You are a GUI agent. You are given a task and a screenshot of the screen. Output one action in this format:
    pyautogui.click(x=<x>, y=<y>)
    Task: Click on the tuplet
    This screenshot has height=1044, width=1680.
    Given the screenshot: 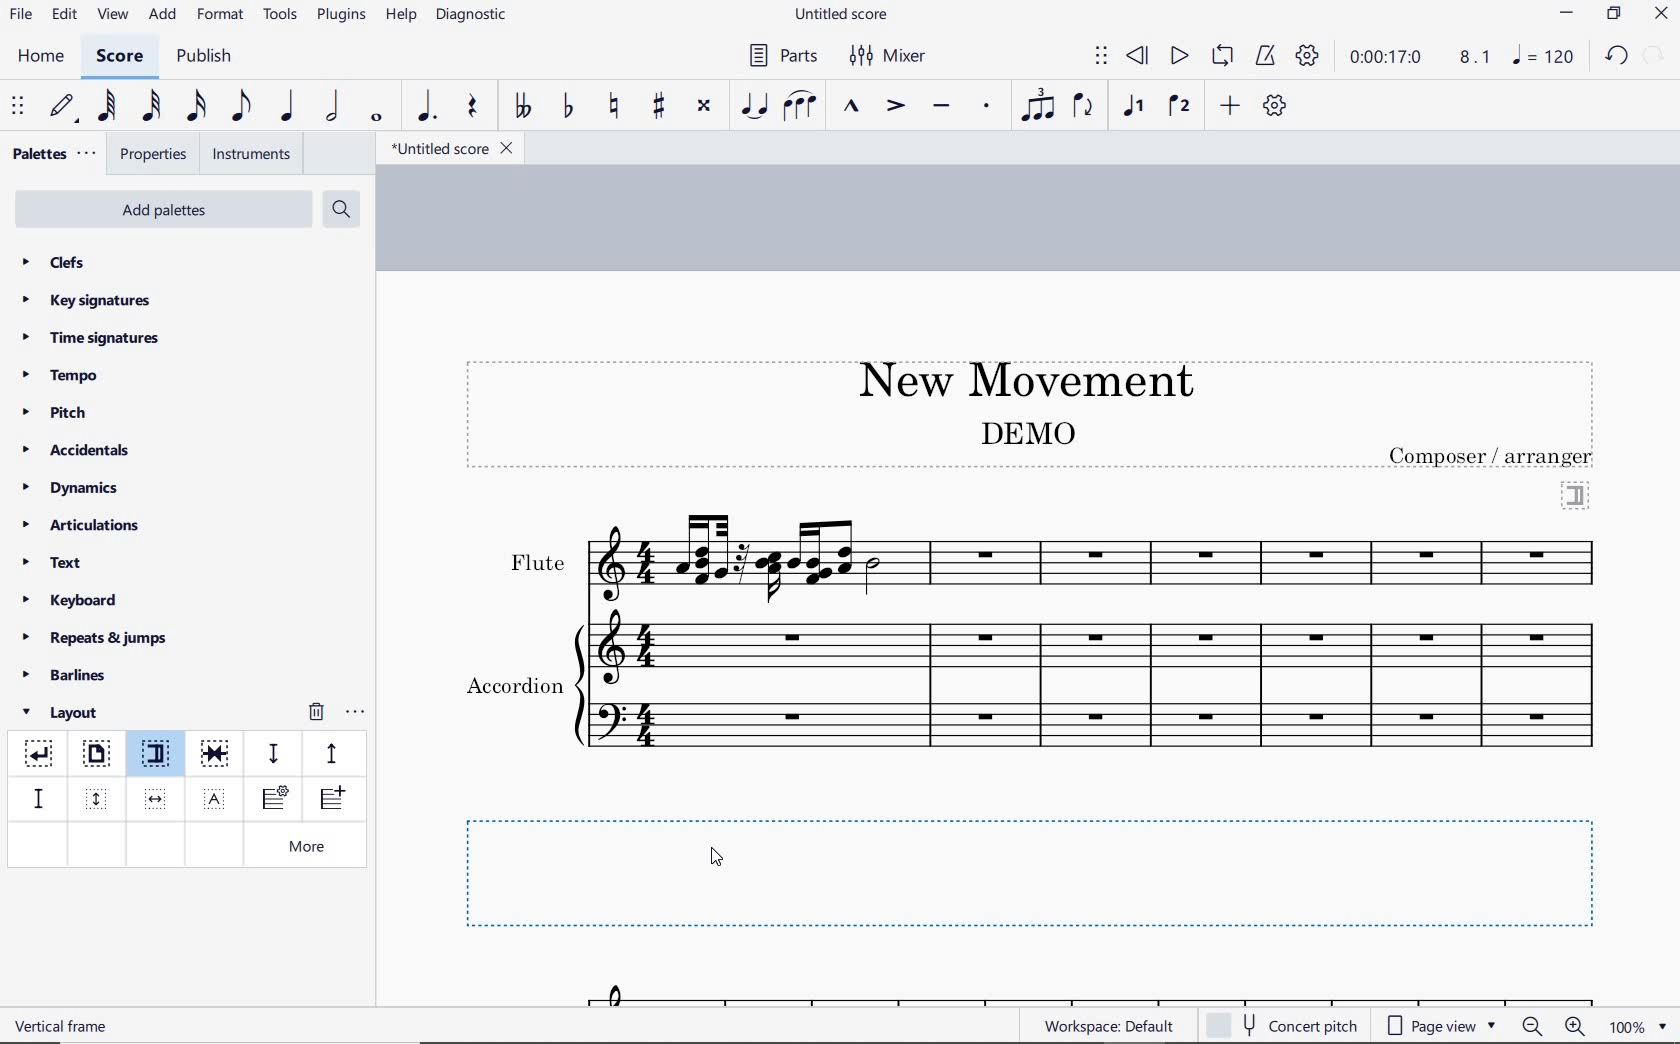 What is the action you would take?
    pyautogui.click(x=1034, y=105)
    